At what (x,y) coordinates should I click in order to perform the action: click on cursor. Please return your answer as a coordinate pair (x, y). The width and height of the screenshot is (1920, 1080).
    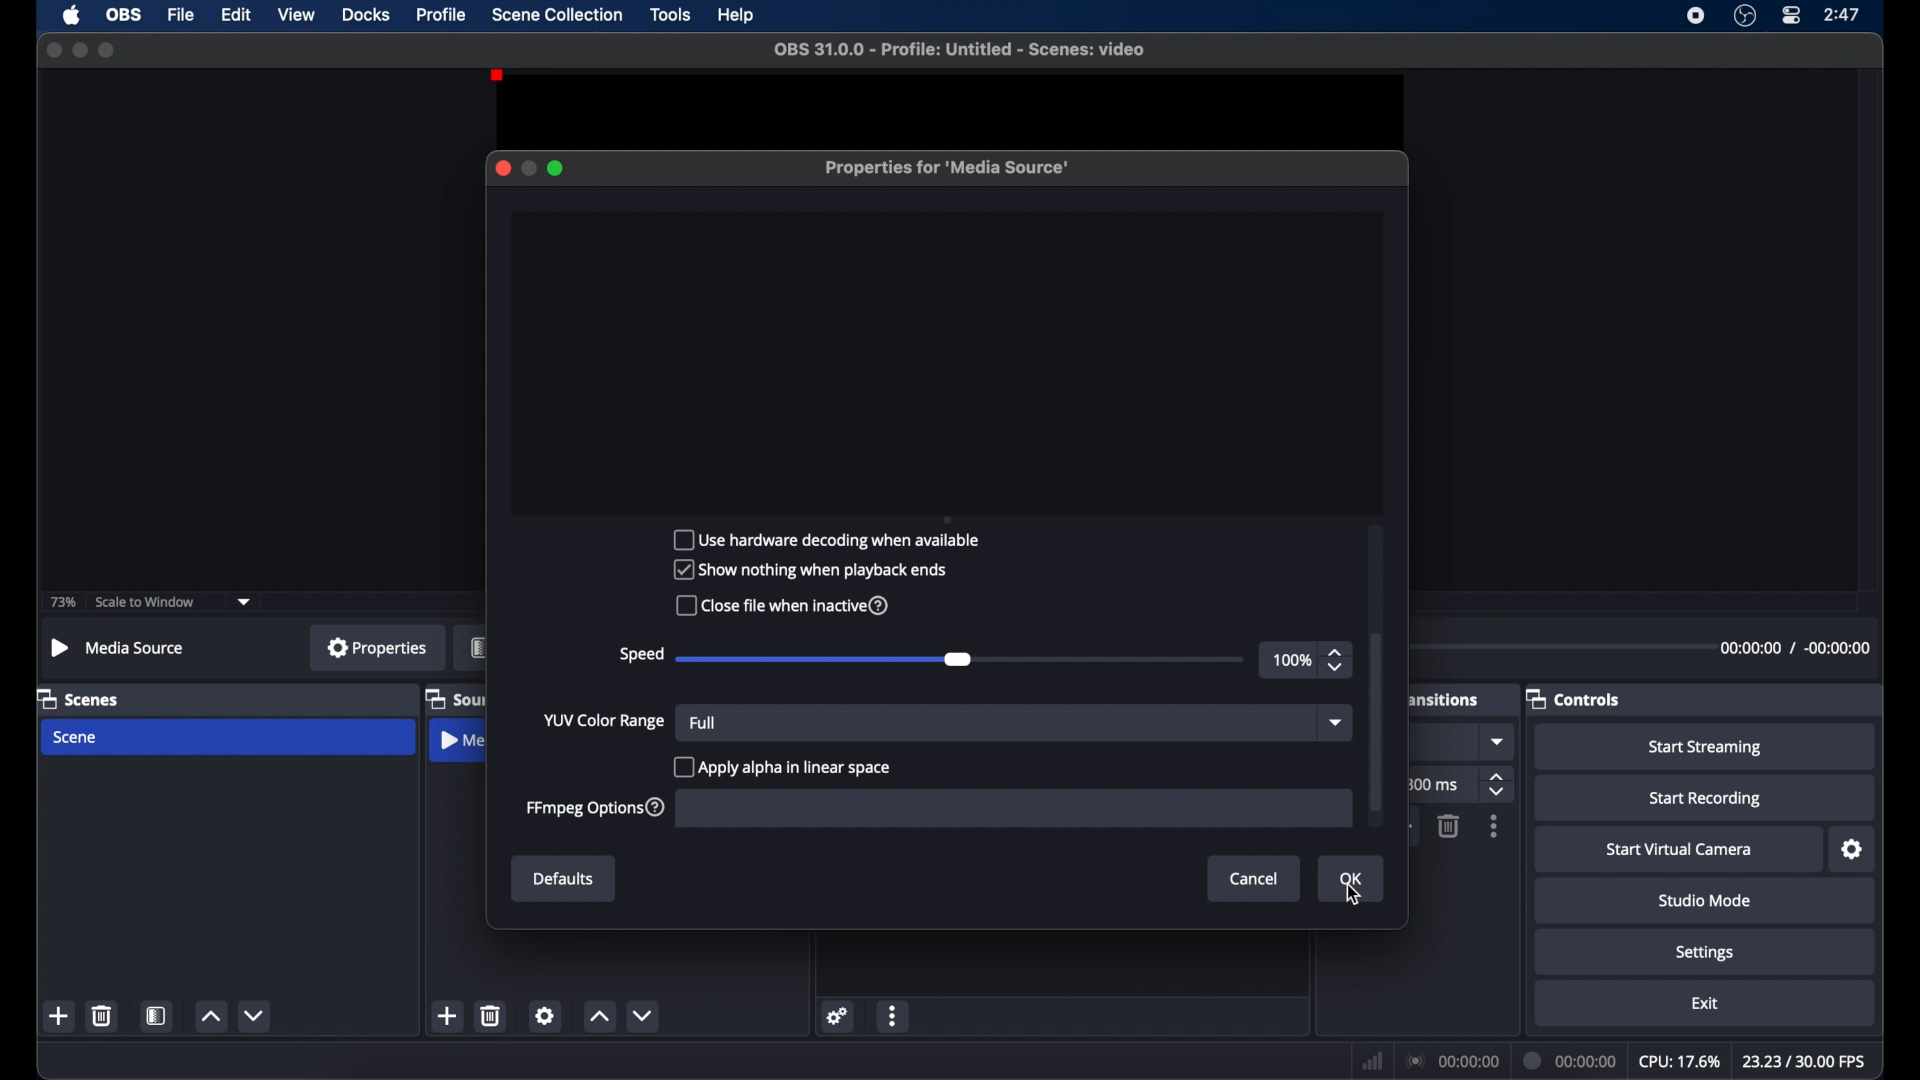
    Looking at the image, I should click on (1355, 894).